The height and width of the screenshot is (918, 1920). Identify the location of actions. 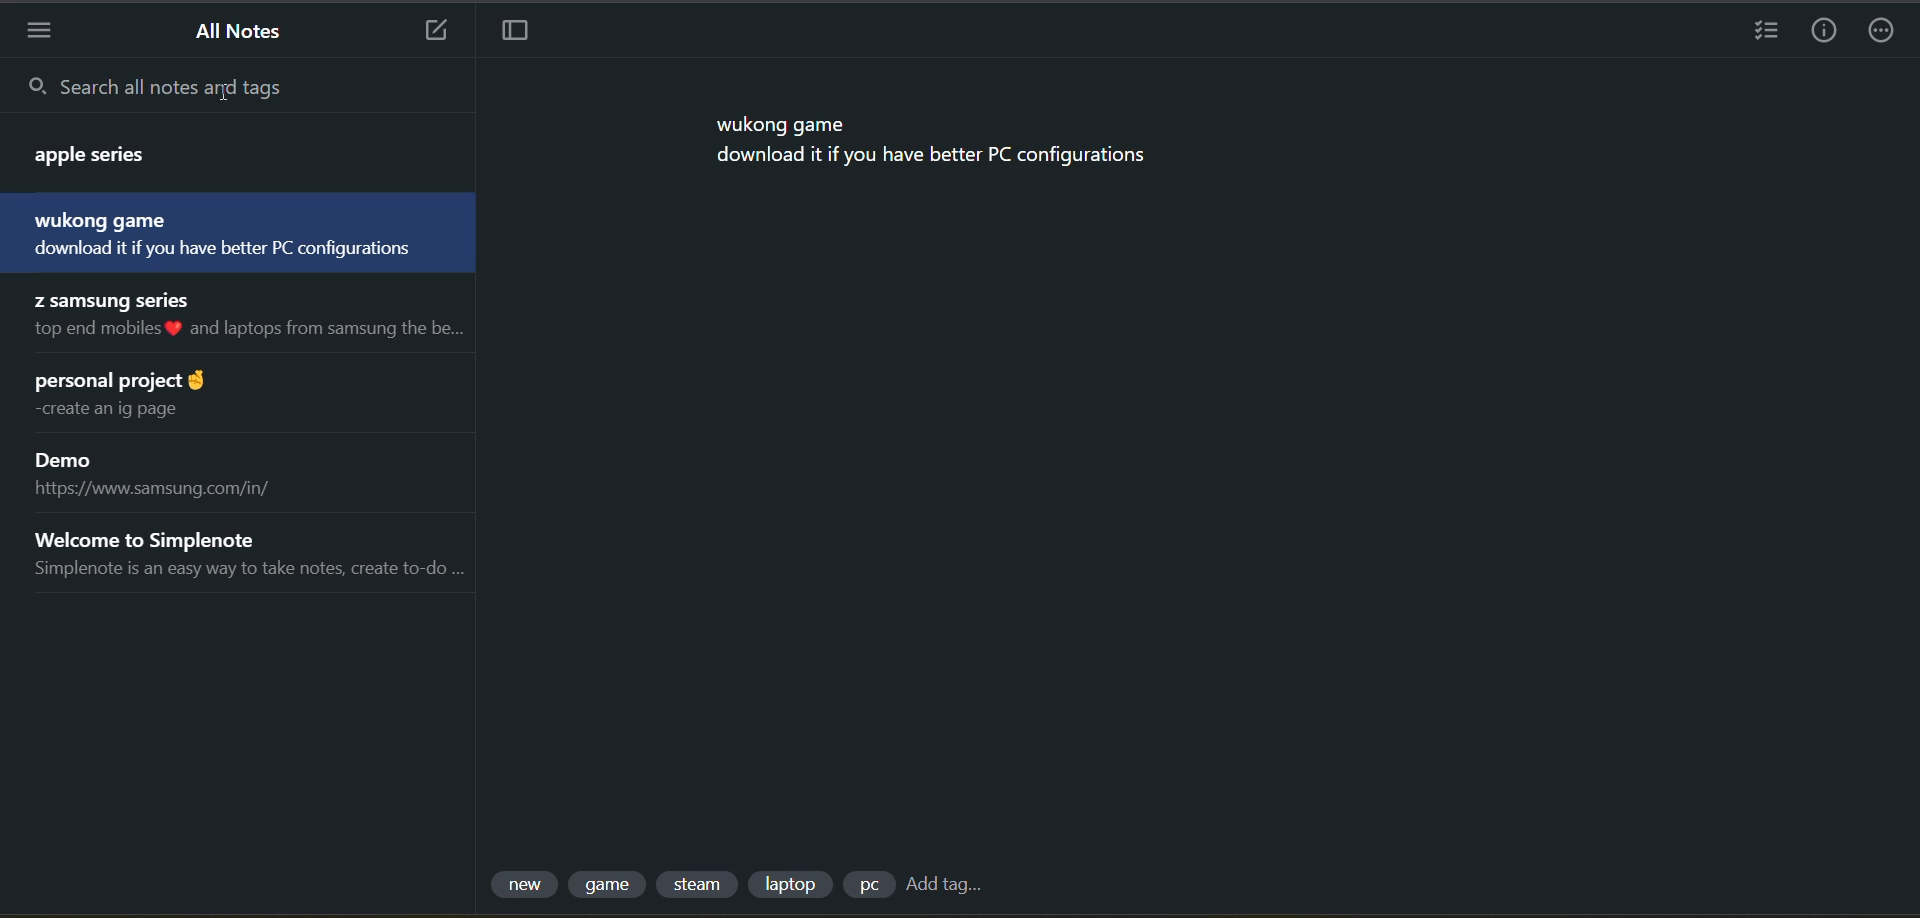
(1884, 32).